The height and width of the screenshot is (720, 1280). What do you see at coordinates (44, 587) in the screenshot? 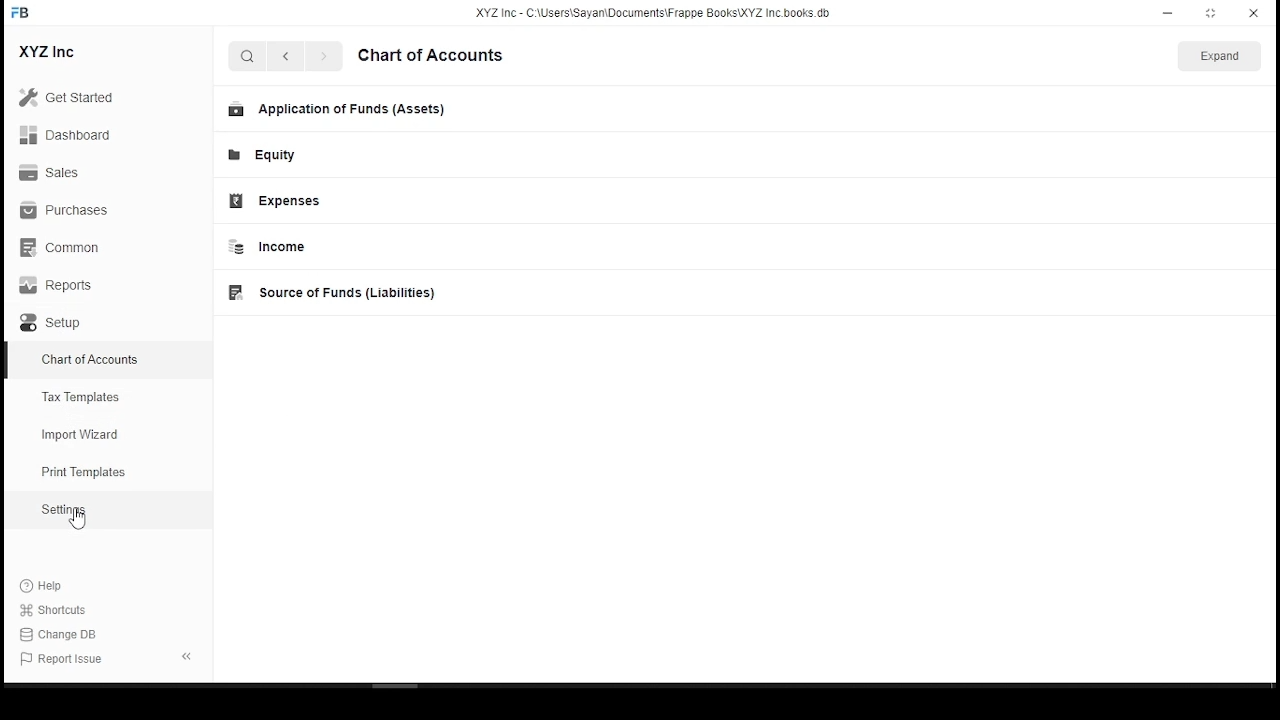
I see `Help` at bounding box center [44, 587].